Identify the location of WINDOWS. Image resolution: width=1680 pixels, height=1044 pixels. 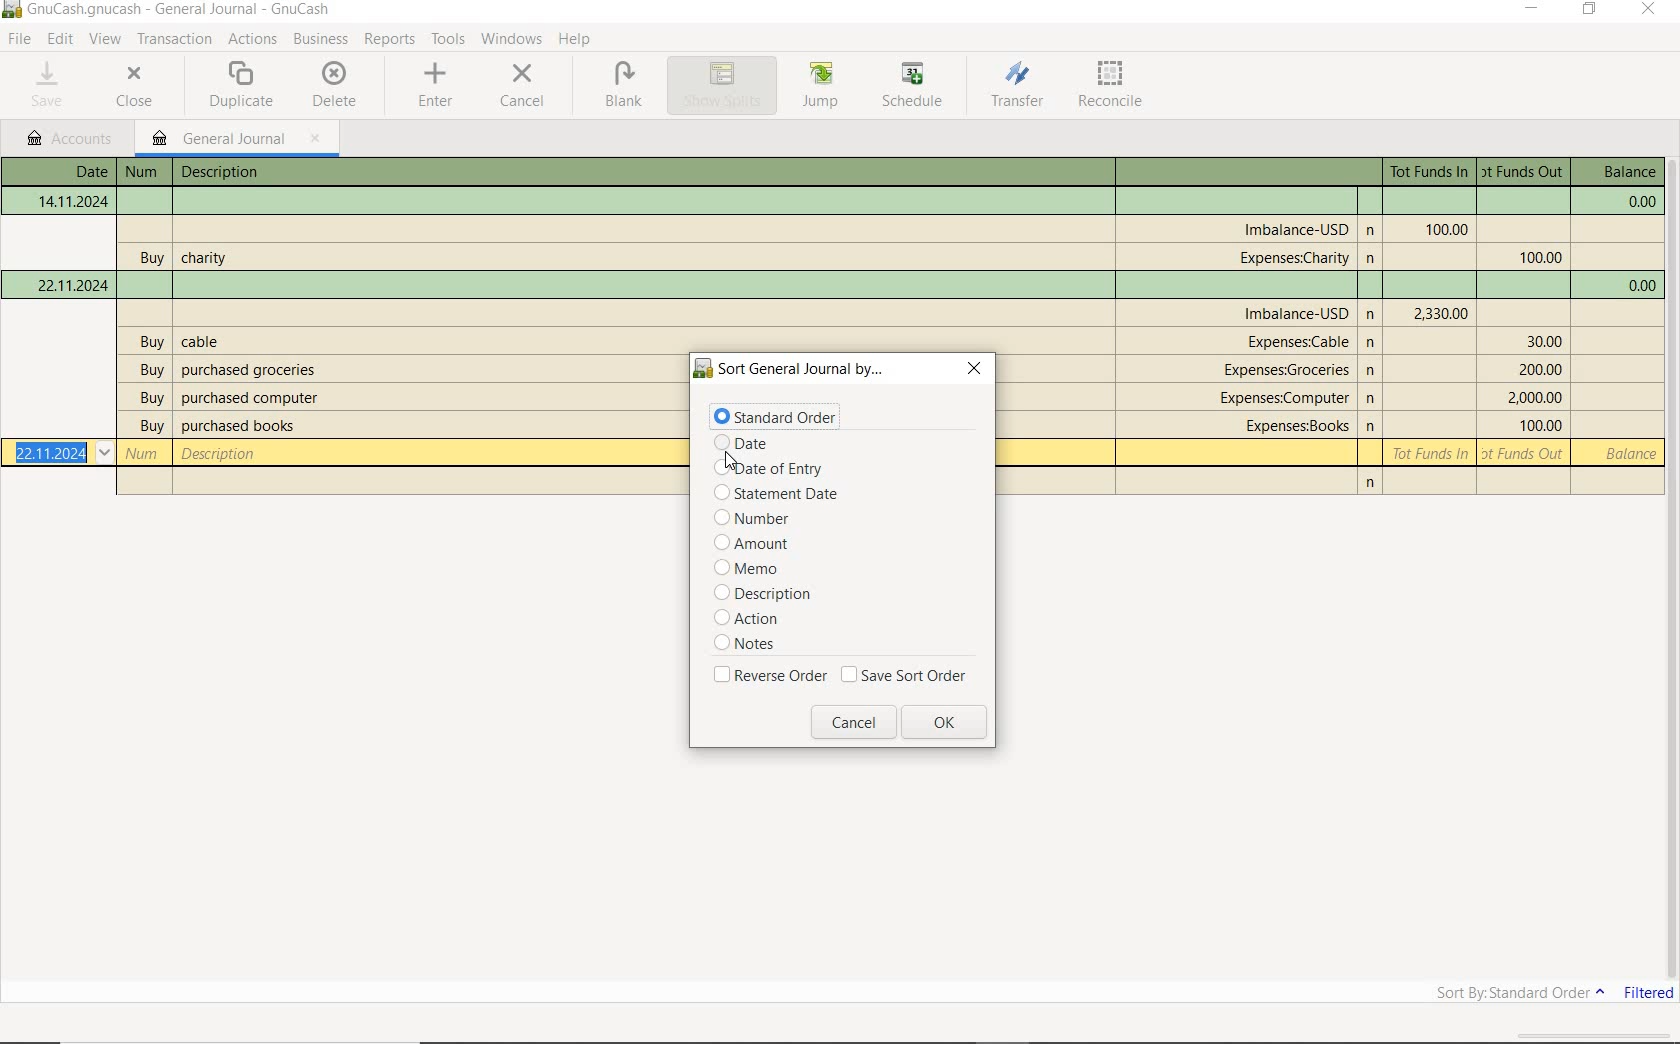
(512, 39).